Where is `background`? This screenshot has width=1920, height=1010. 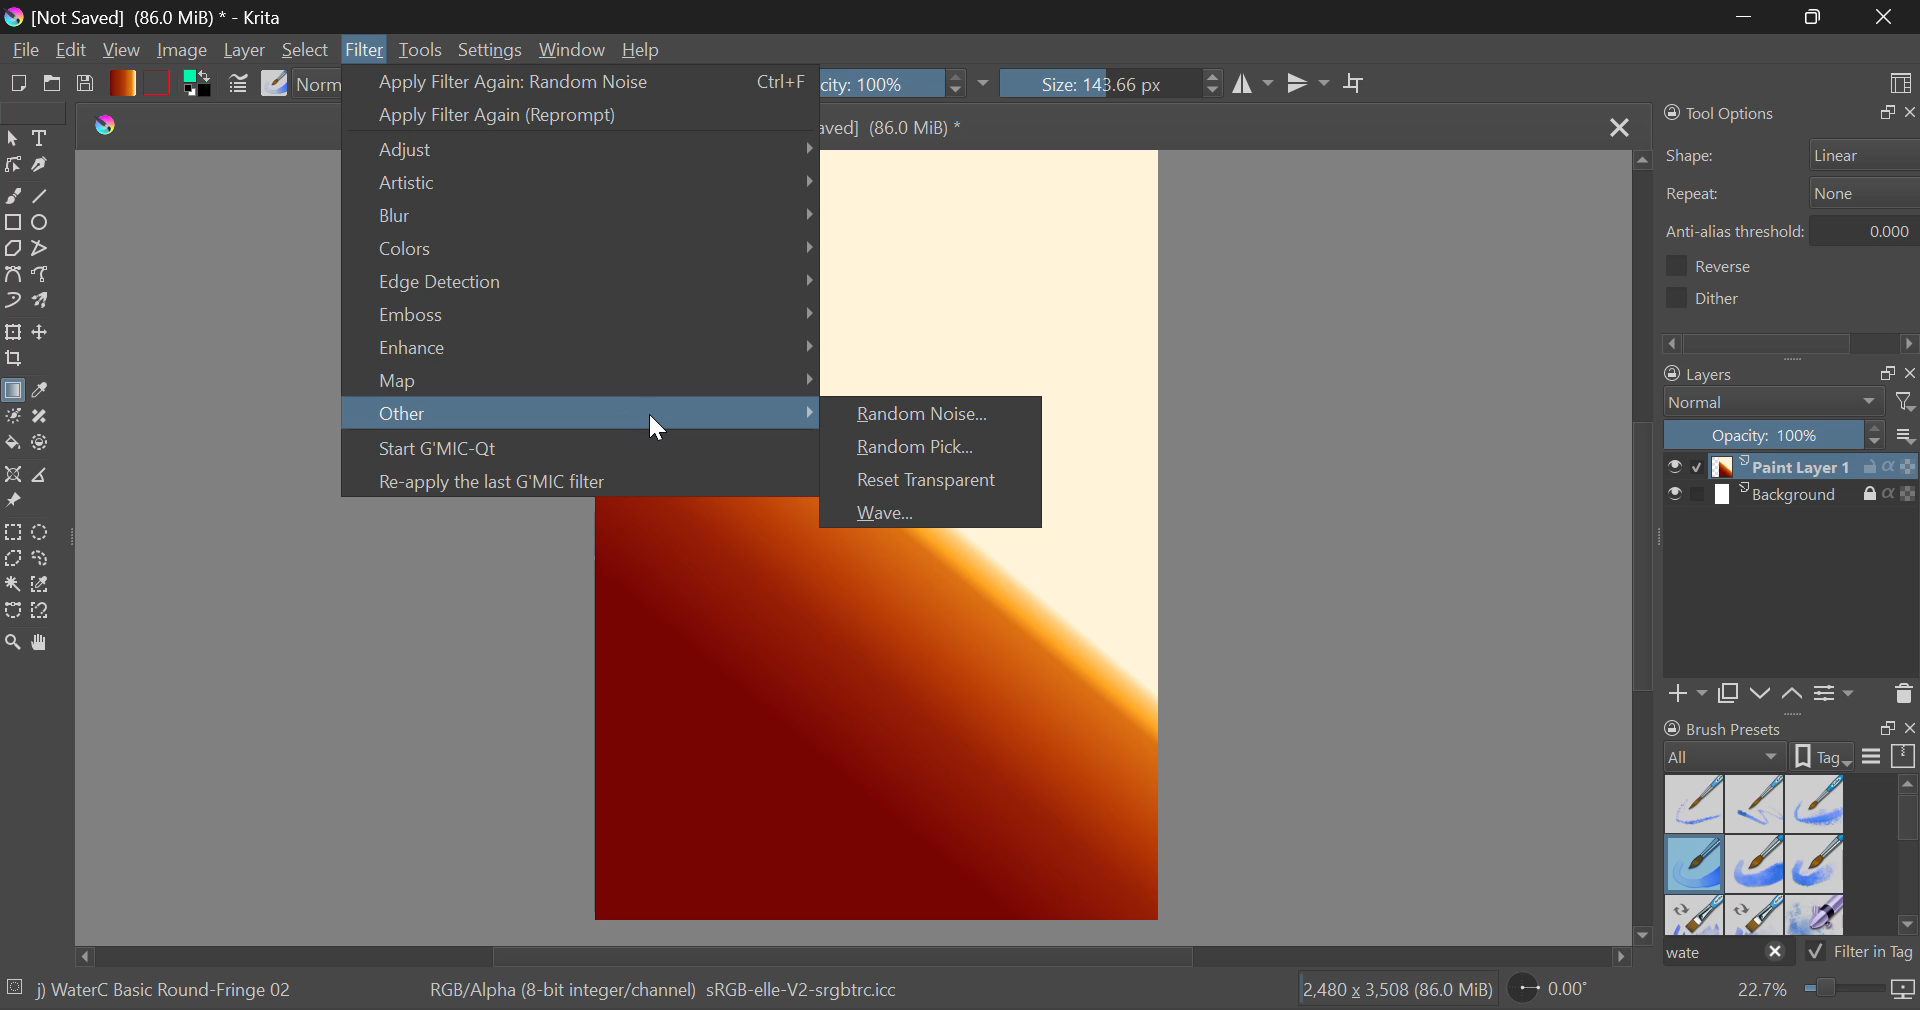 background is located at coordinates (1787, 495).